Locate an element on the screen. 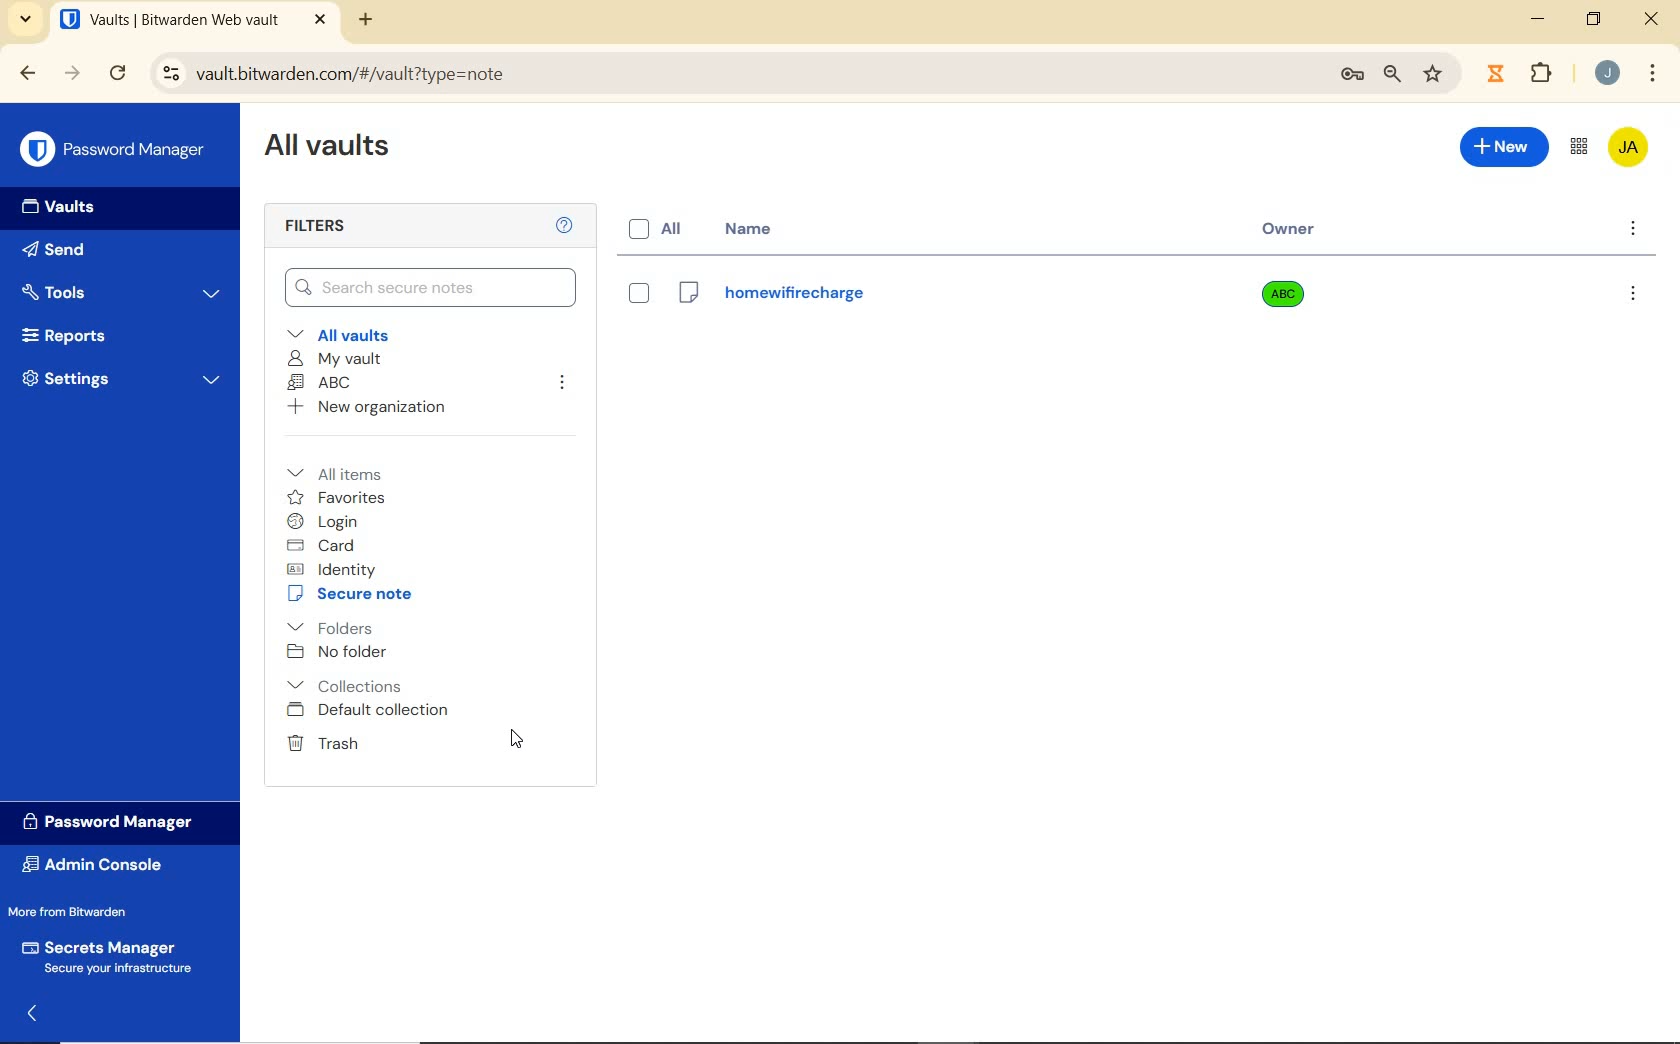 The height and width of the screenshot is (1044, 1680). open tab is located at coordinates (193, 19).